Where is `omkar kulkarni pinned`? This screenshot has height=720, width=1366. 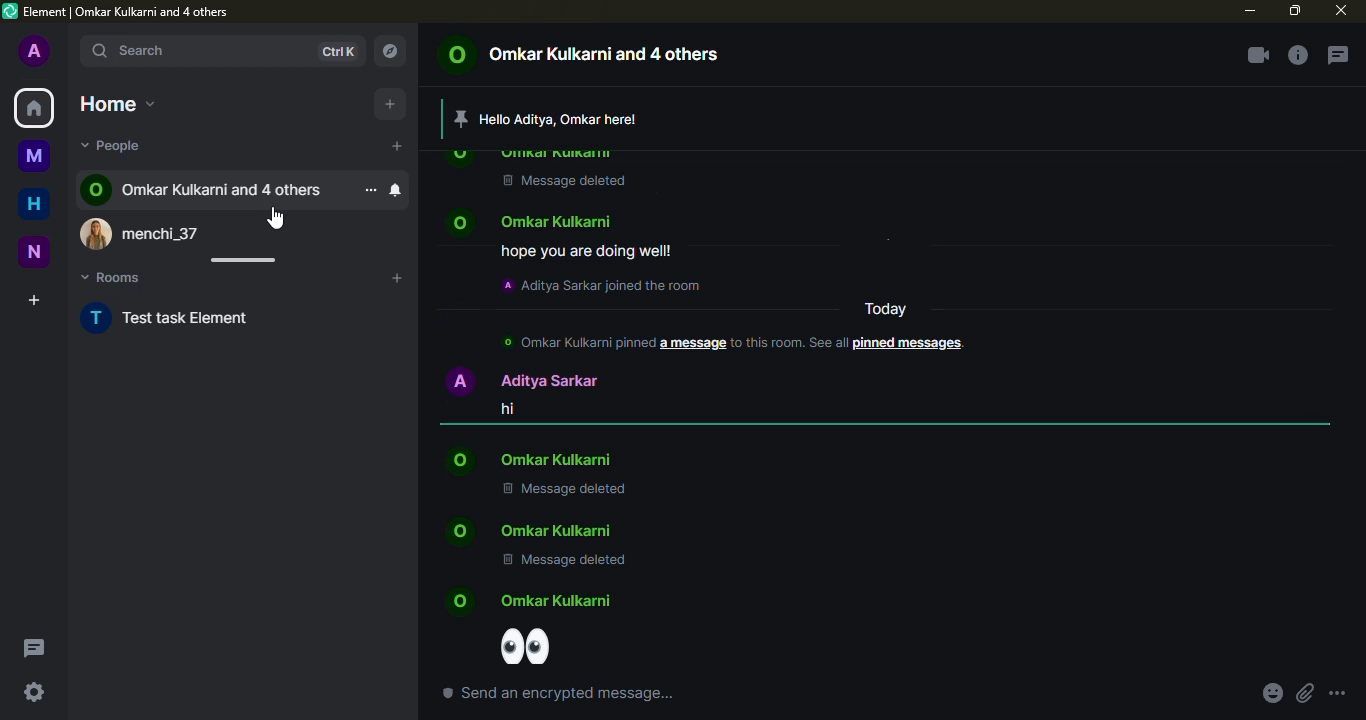 omkar kulkarni pinned is located at coordinates (575, 342).